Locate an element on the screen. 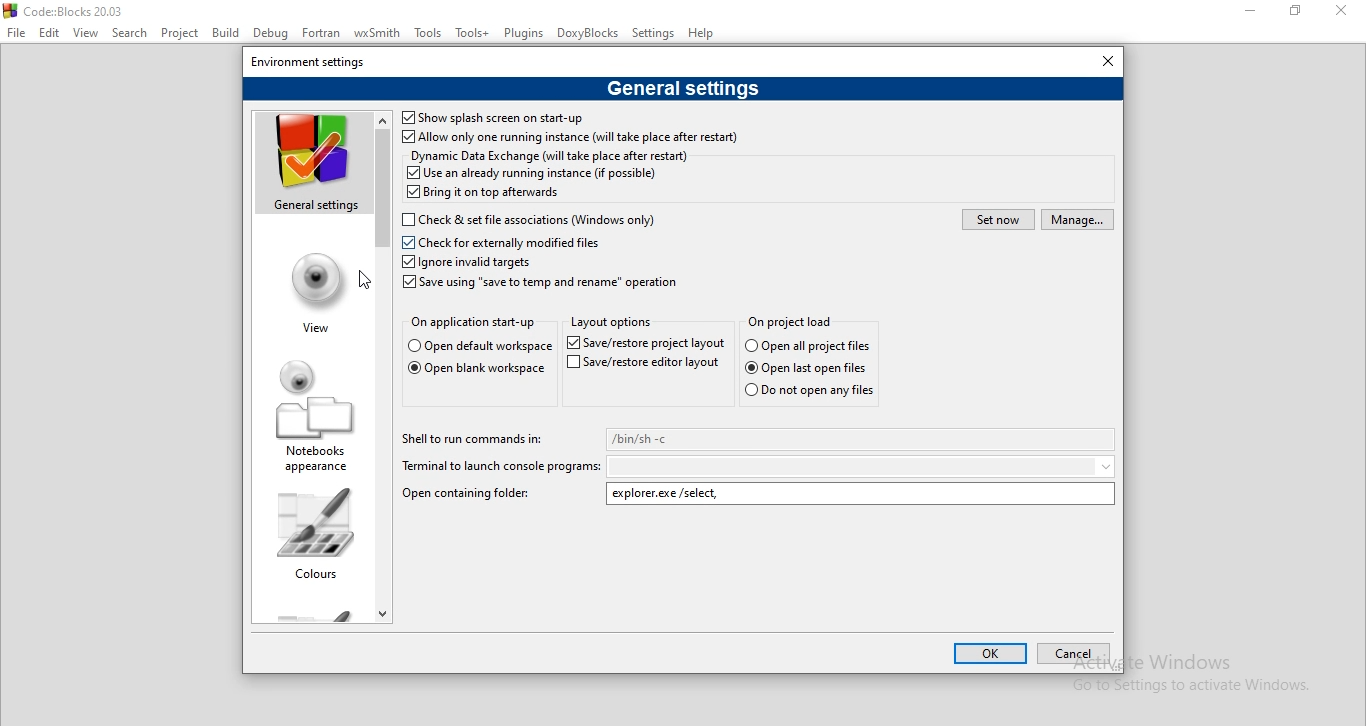 This screenshot has height=726, width=1366. general settings is located at coordinates (312, 166).